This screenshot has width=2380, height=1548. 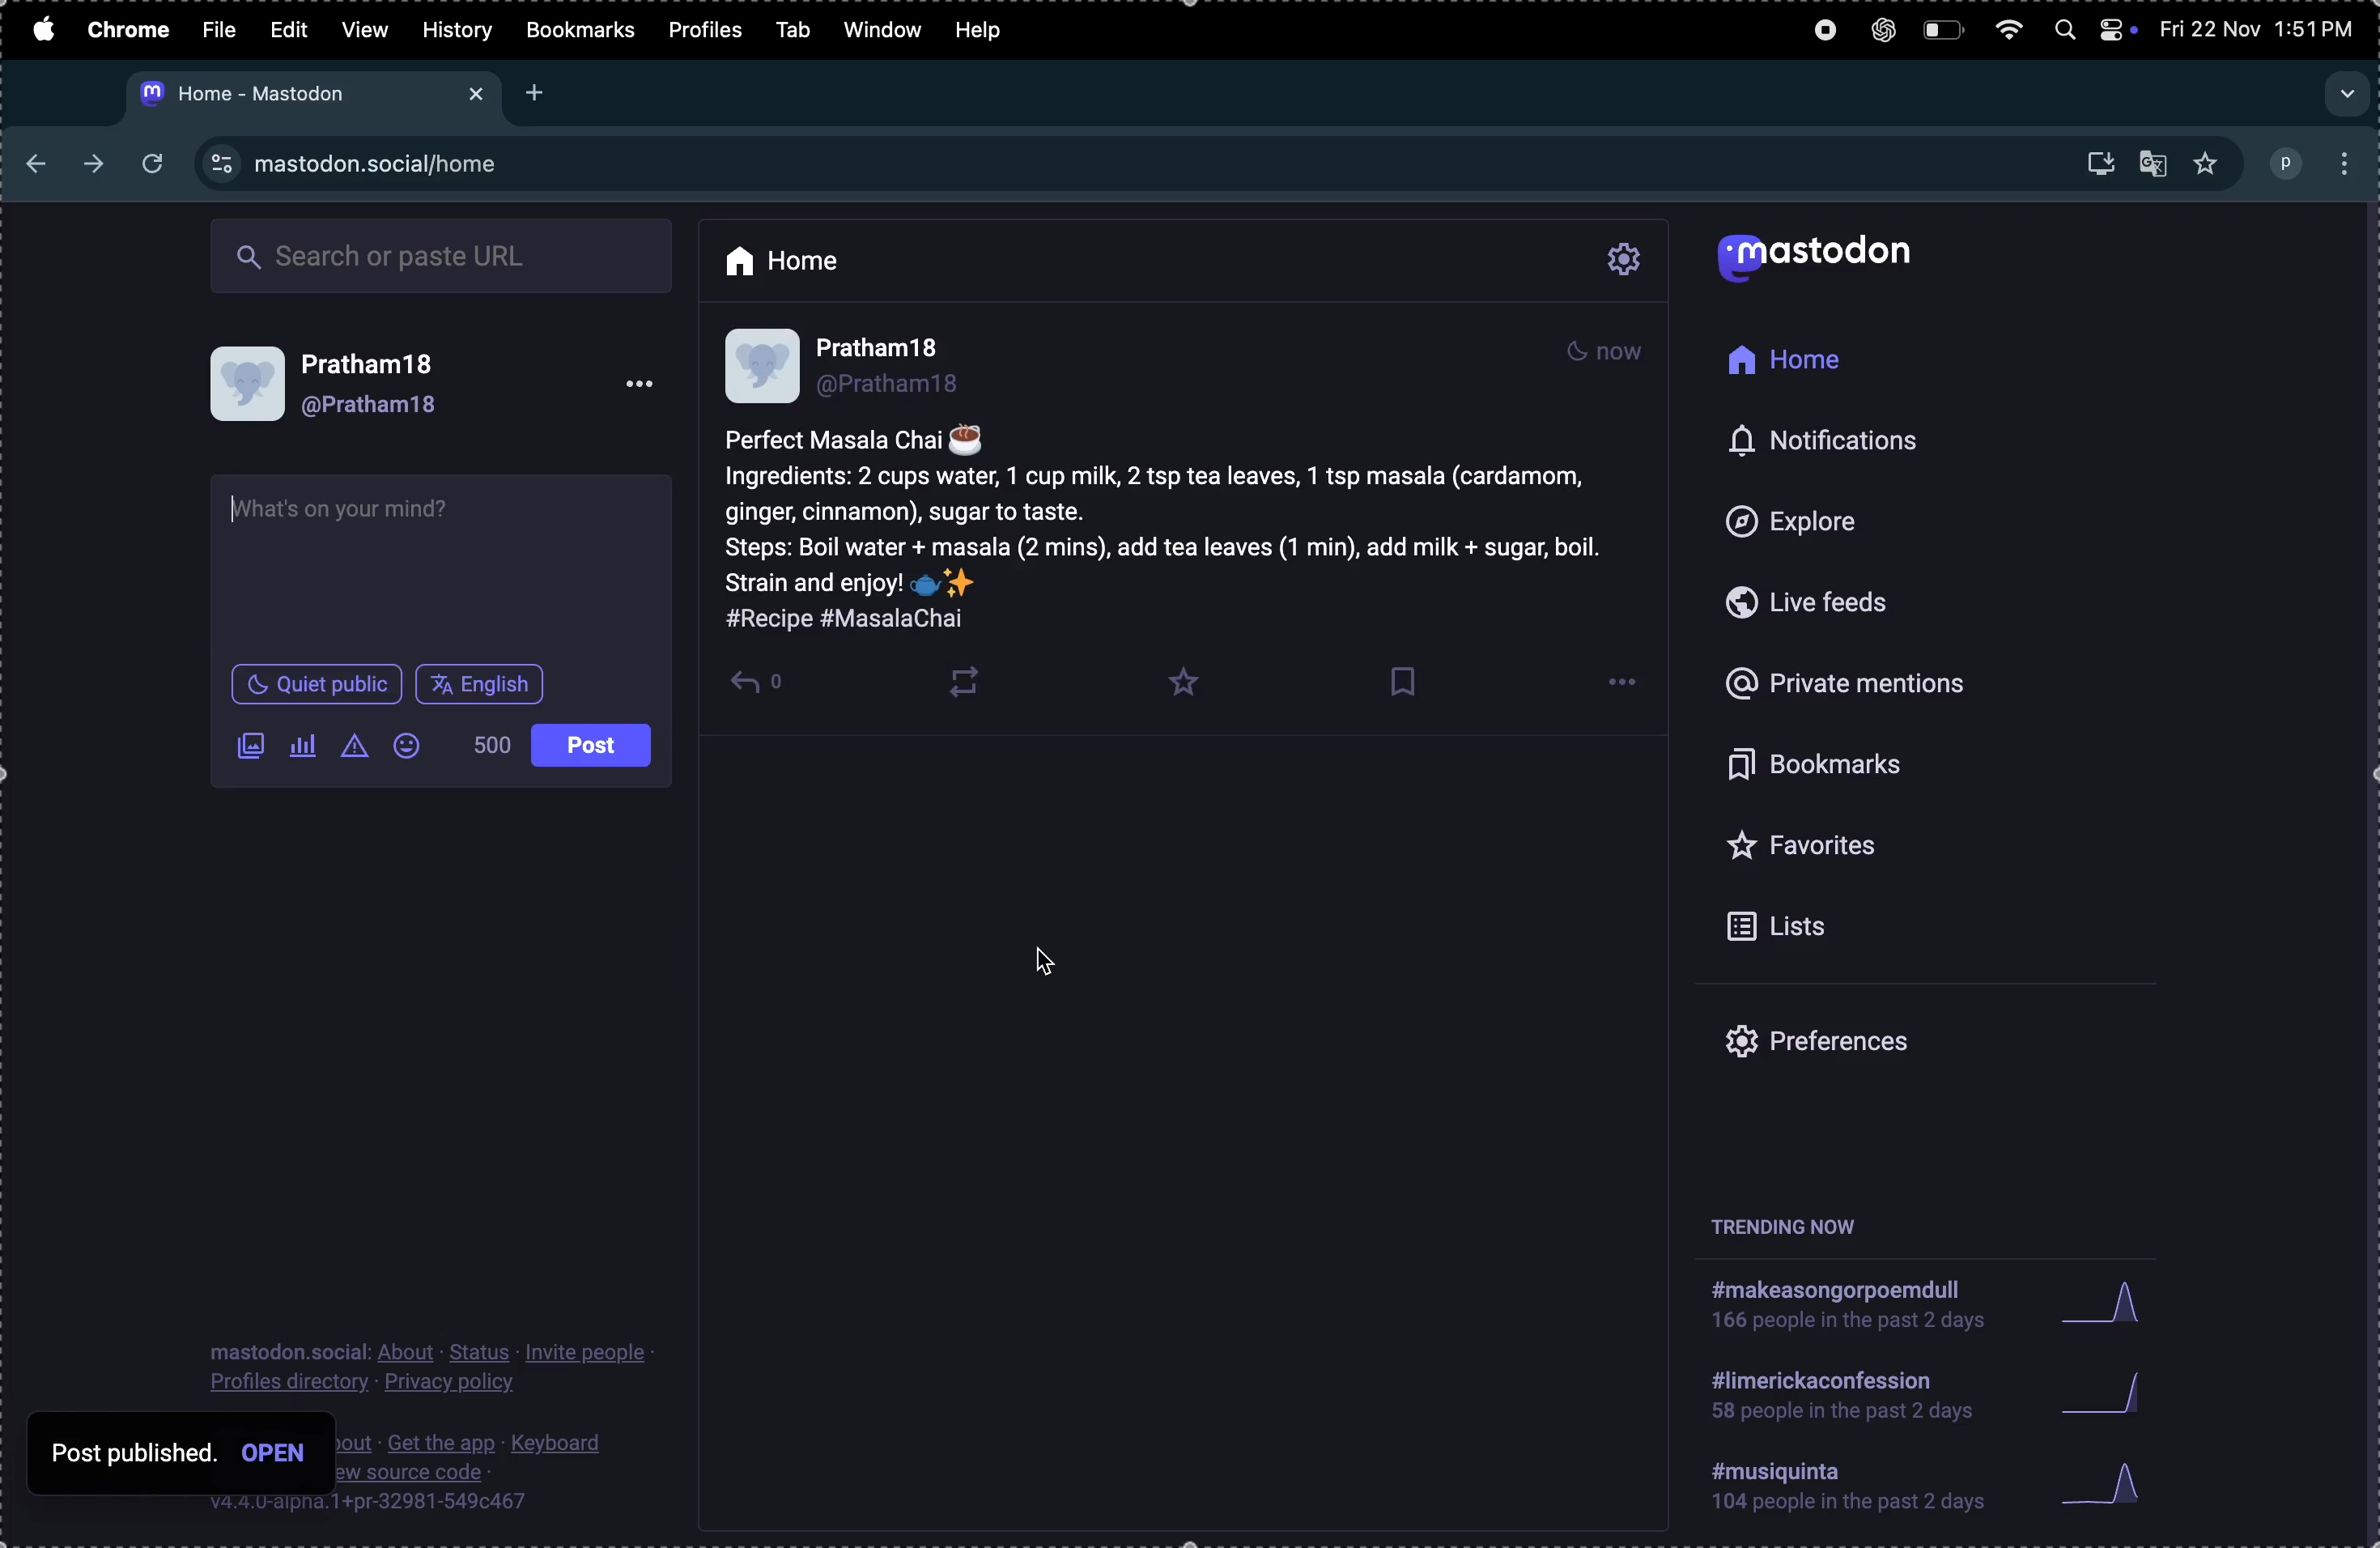 I want to click on home, so click(x=1817, y=364).